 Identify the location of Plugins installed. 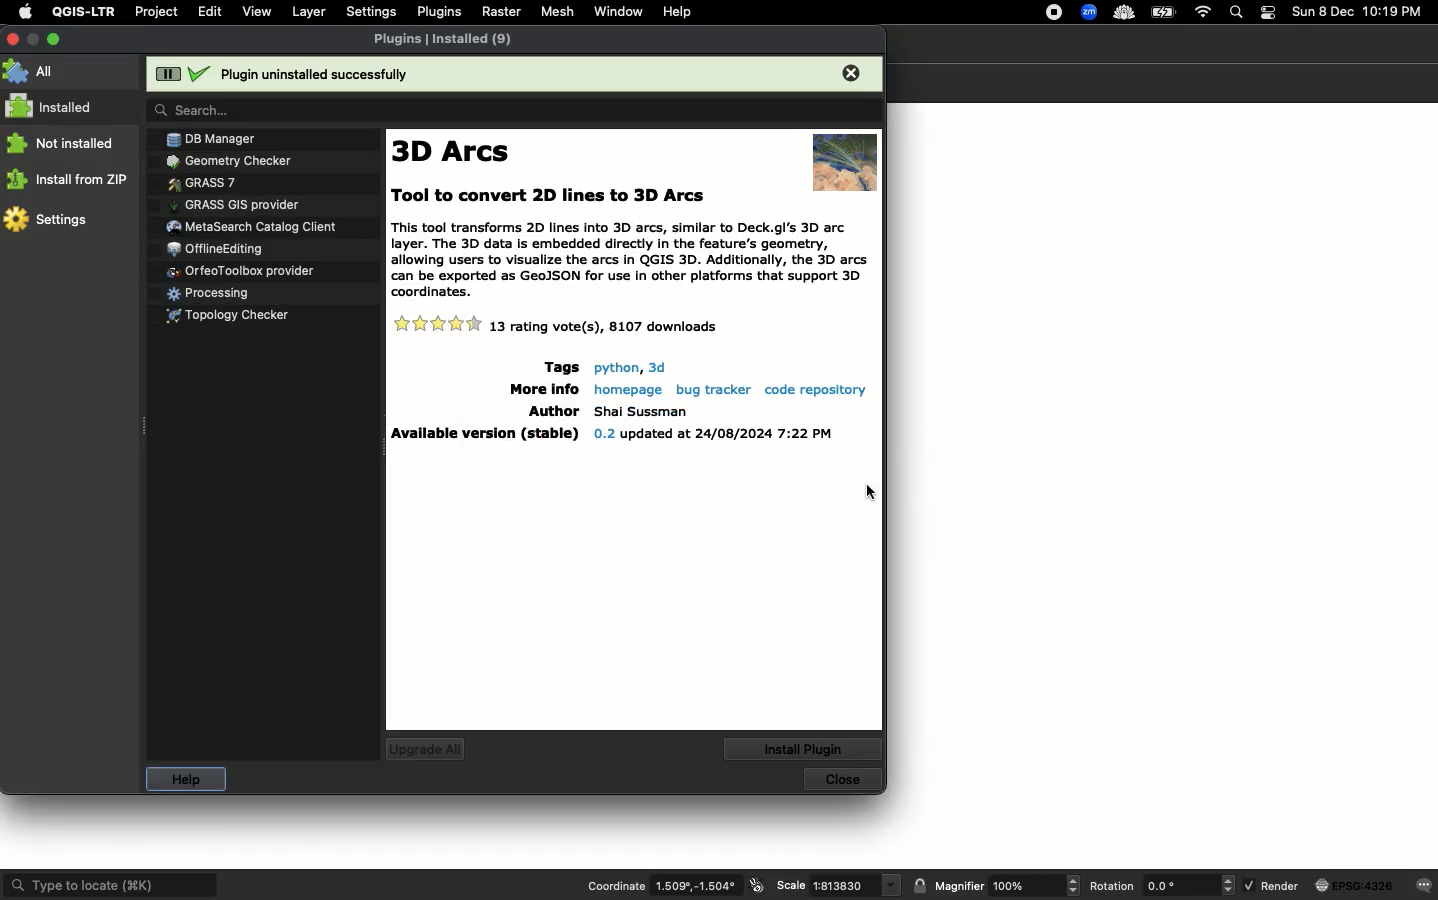
(446, 39).